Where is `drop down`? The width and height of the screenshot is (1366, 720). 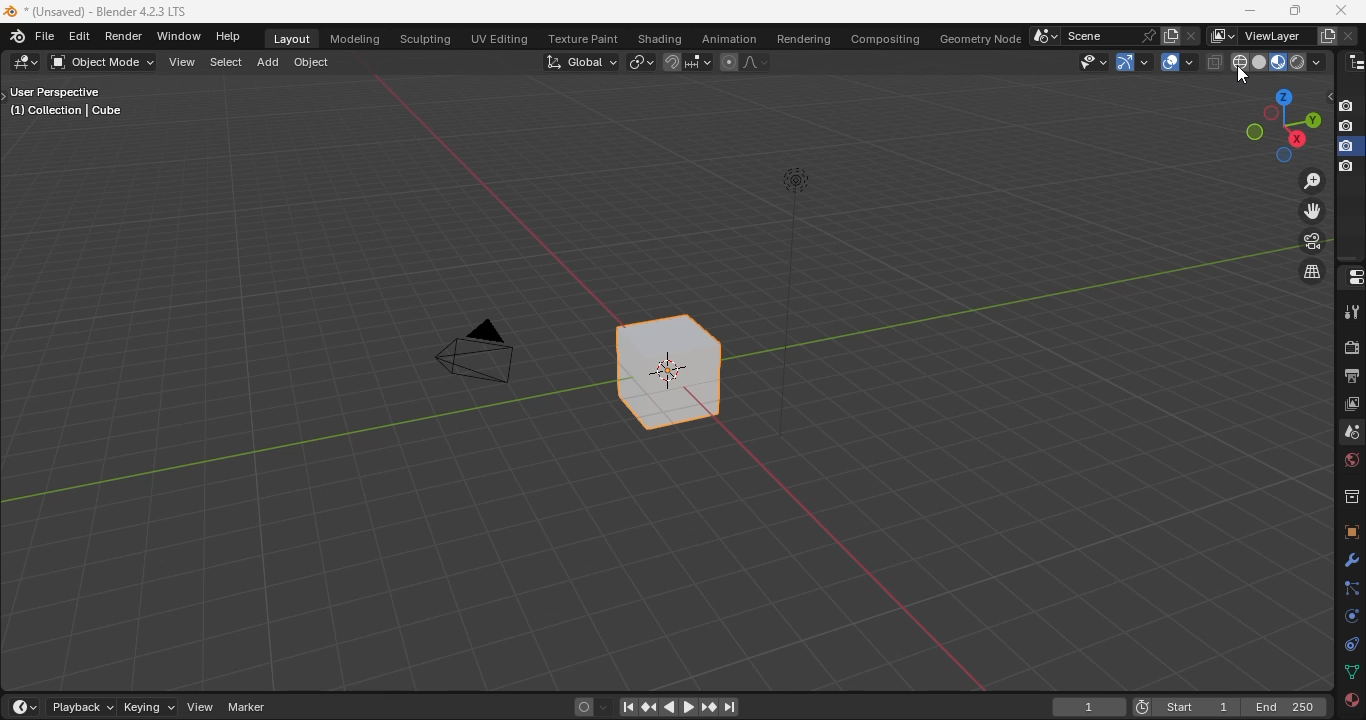
drop down is located at coordinates (1046, 37).